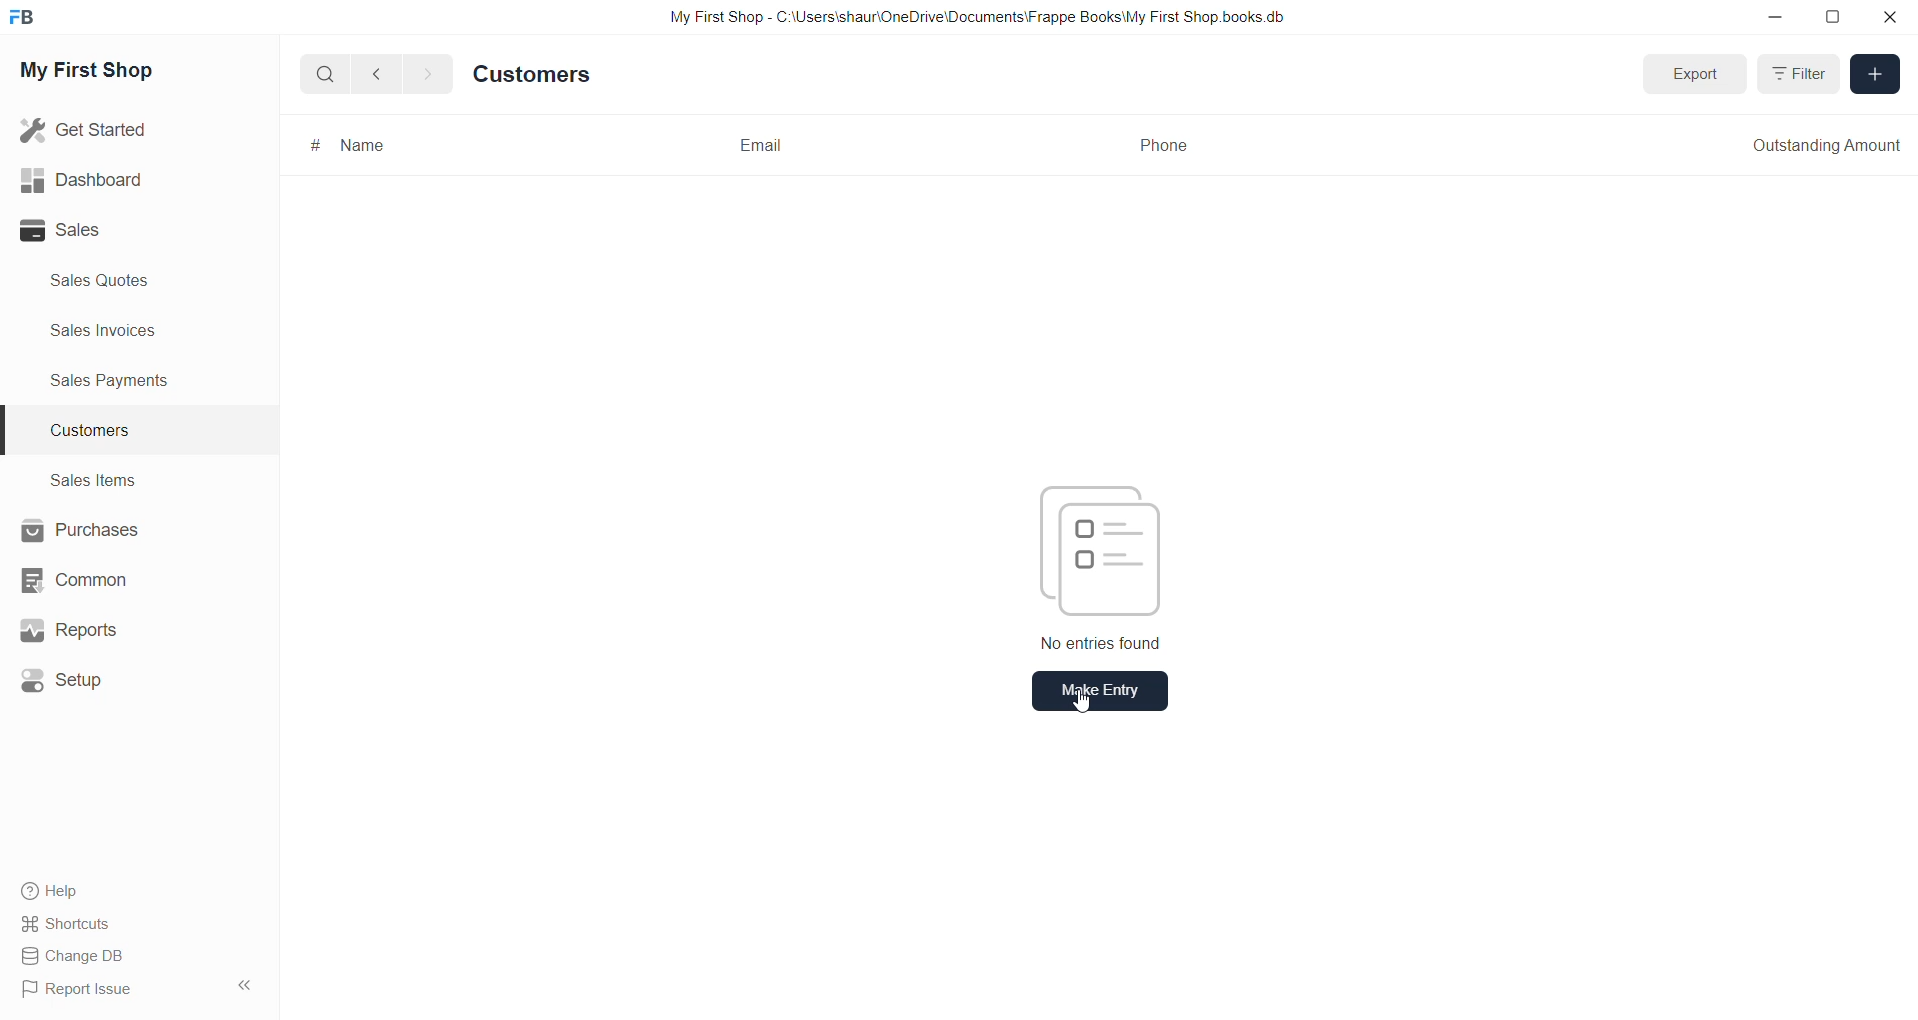 The height and width of the screenshot is (1020, 1918). Describe the element at coordinates (93, 479) in the screenshot. I see `sales items` at that location.